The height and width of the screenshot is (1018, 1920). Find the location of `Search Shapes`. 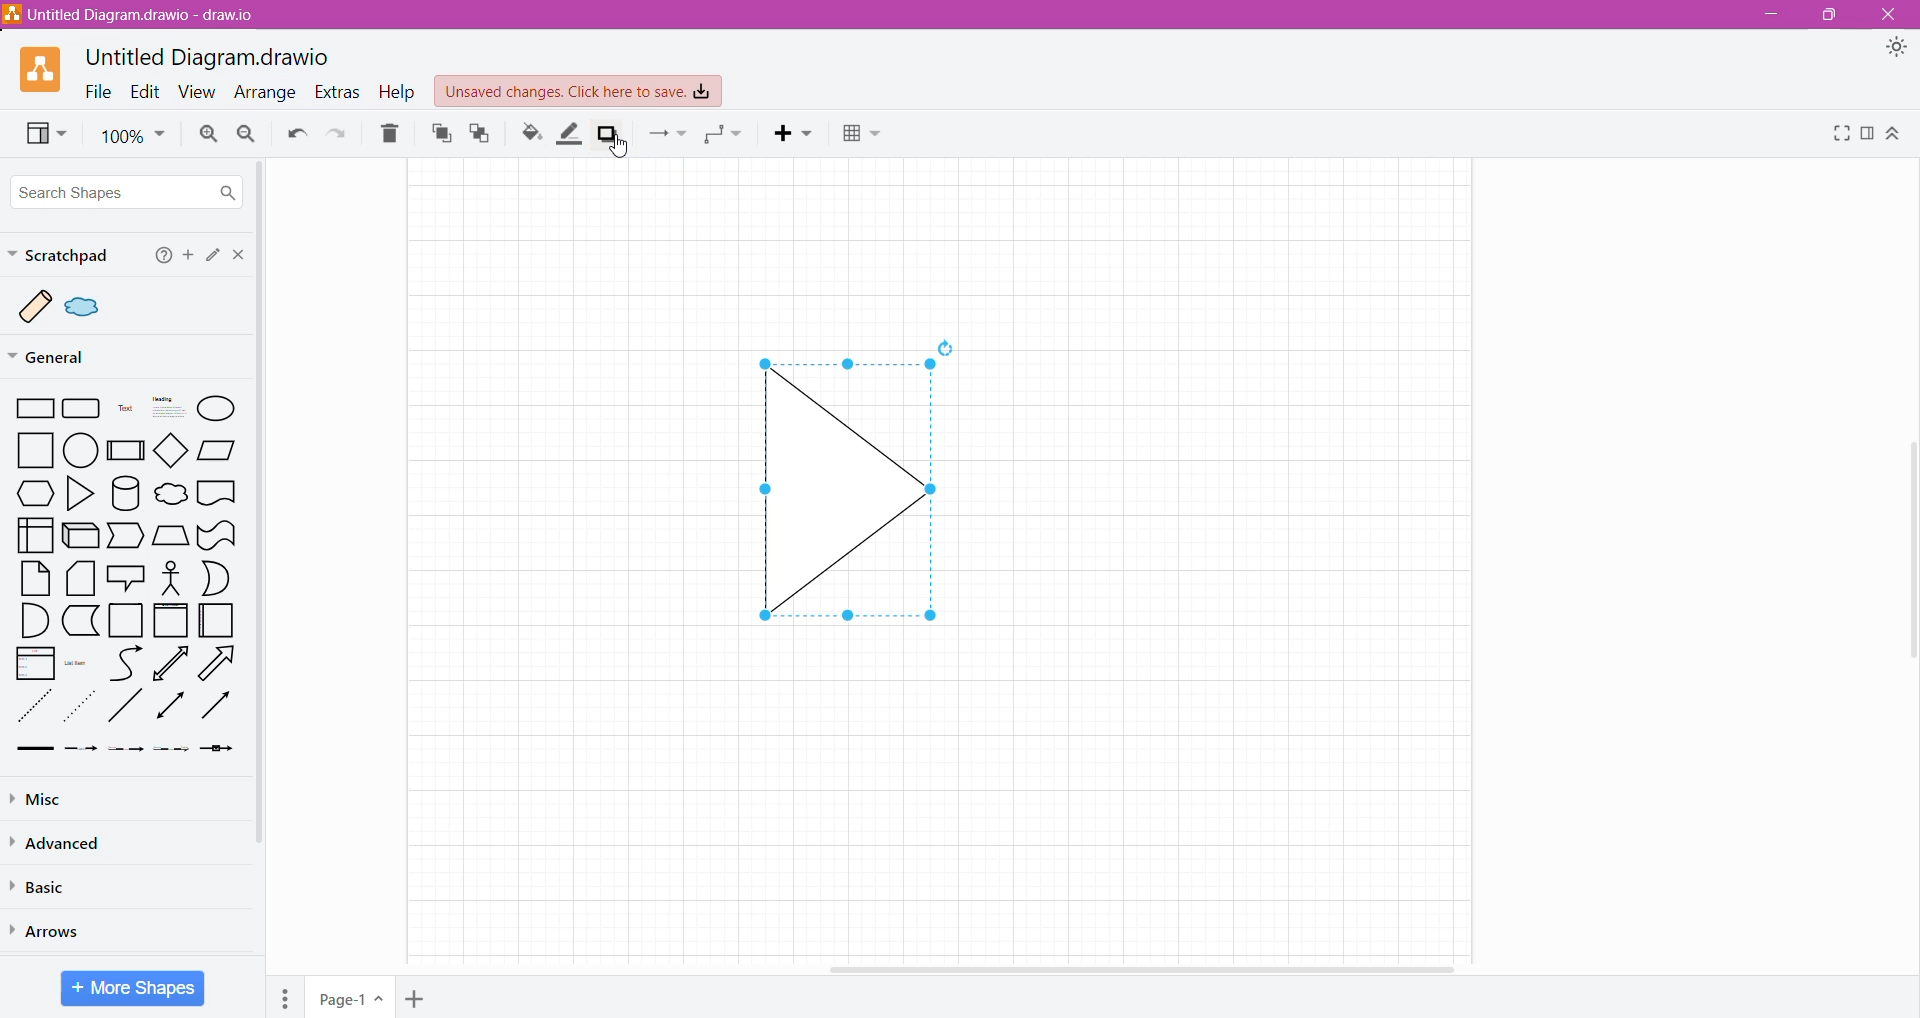

Search Shapes is located at coordinates (125, 192).